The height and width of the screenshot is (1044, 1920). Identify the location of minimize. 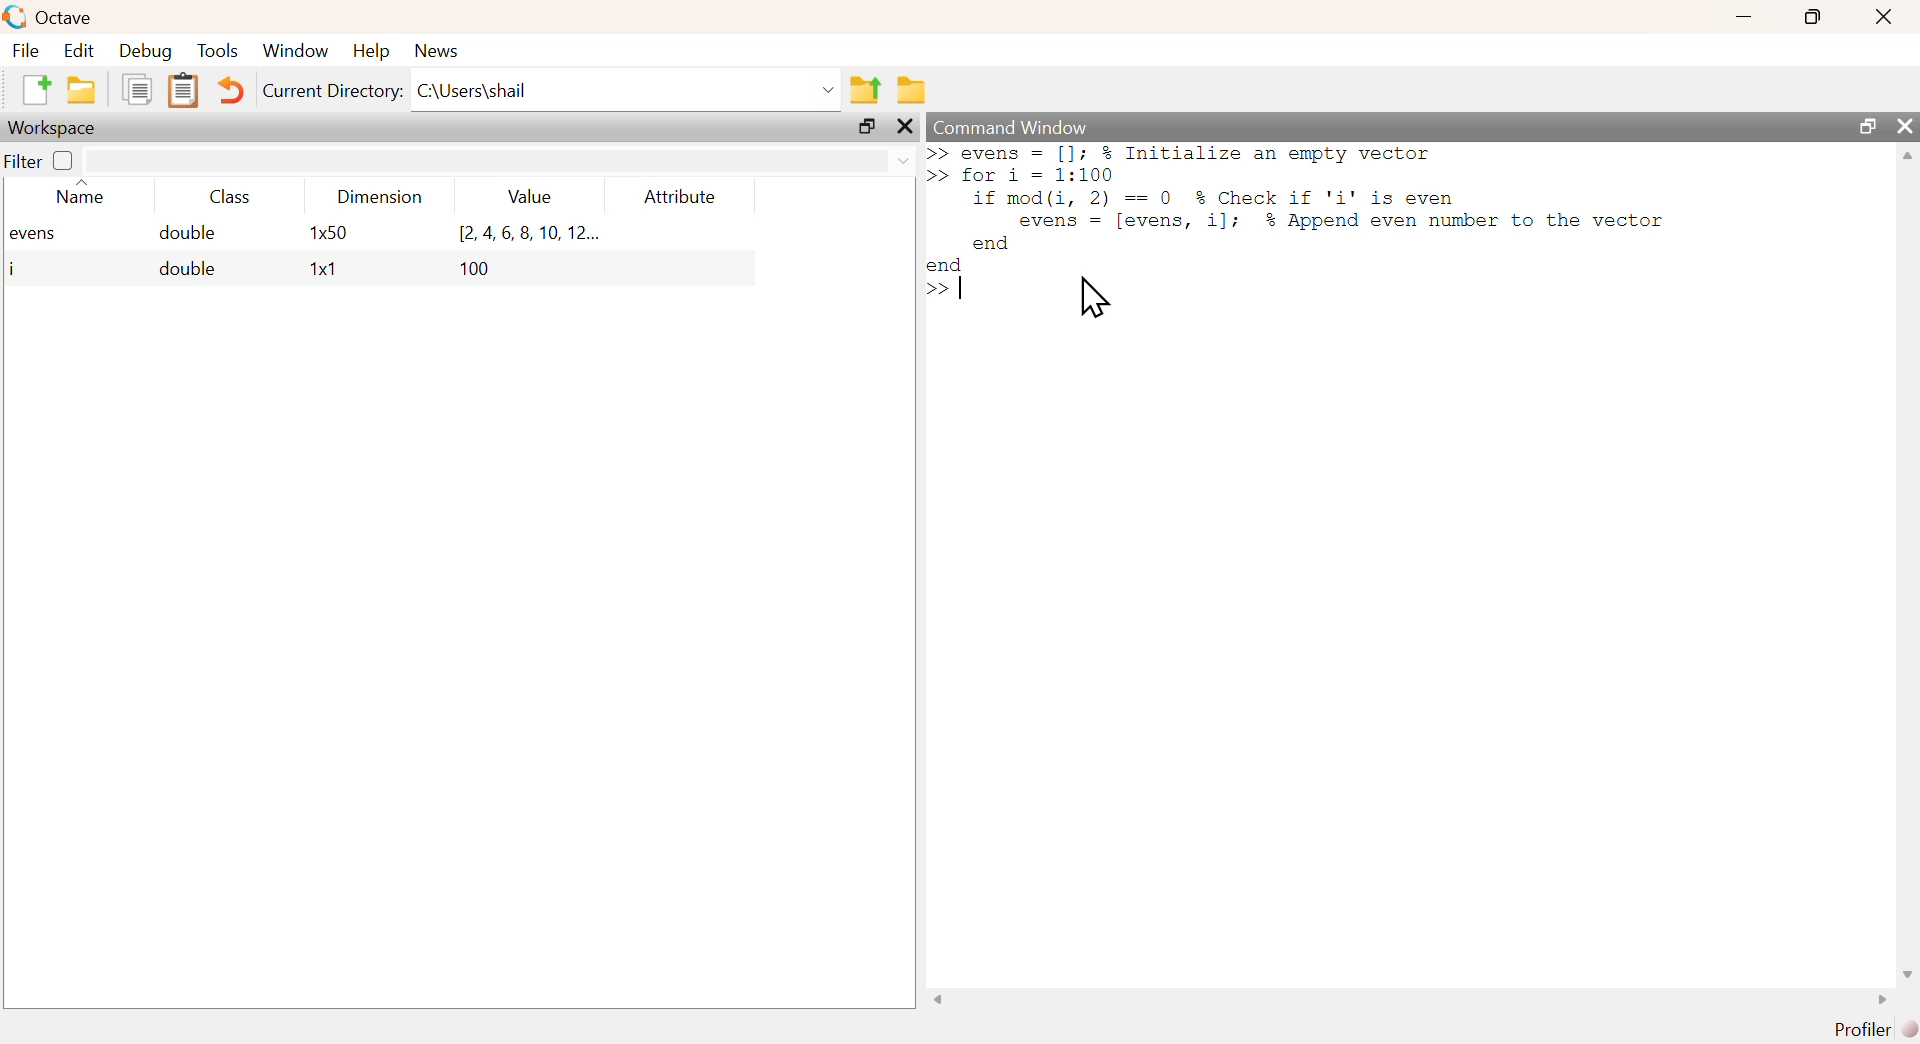
(1741, 18).